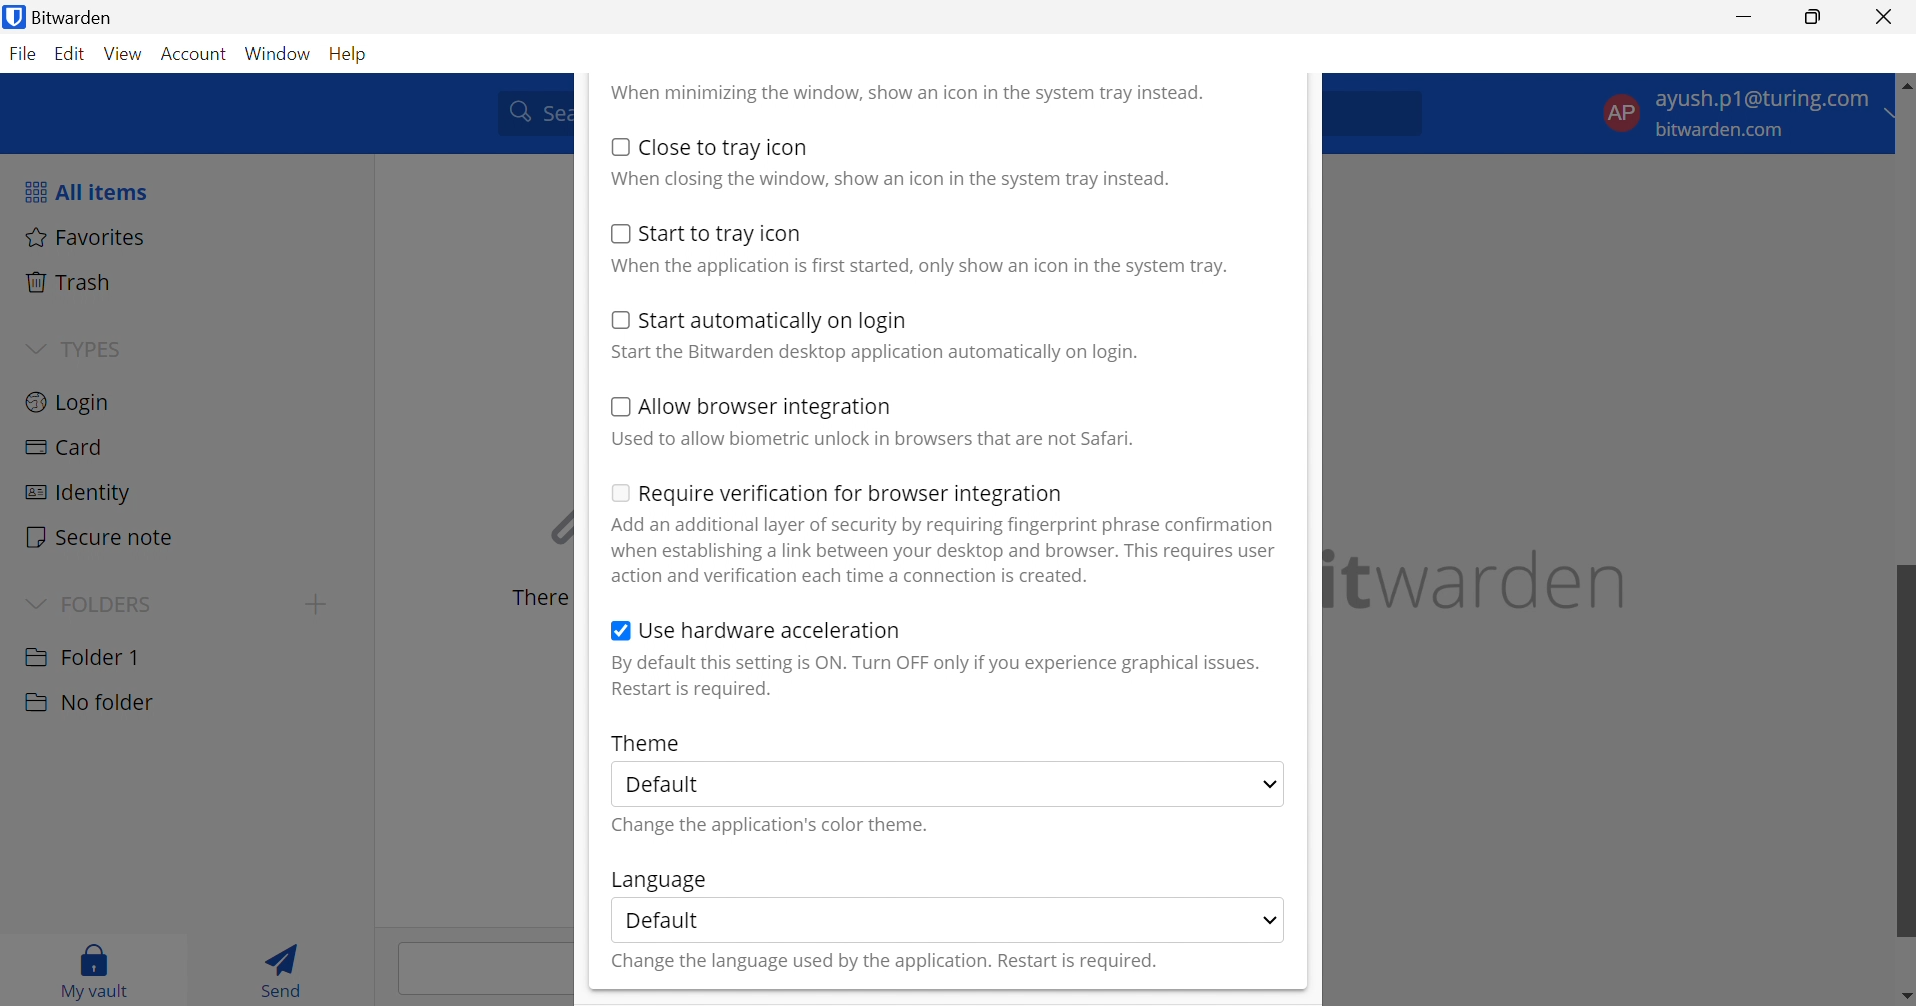  What do you see at coordinates (882, 963) in the screenshot?
I see `Change the language used by  the application. Restart is required.` at bounding box center [882, 963].